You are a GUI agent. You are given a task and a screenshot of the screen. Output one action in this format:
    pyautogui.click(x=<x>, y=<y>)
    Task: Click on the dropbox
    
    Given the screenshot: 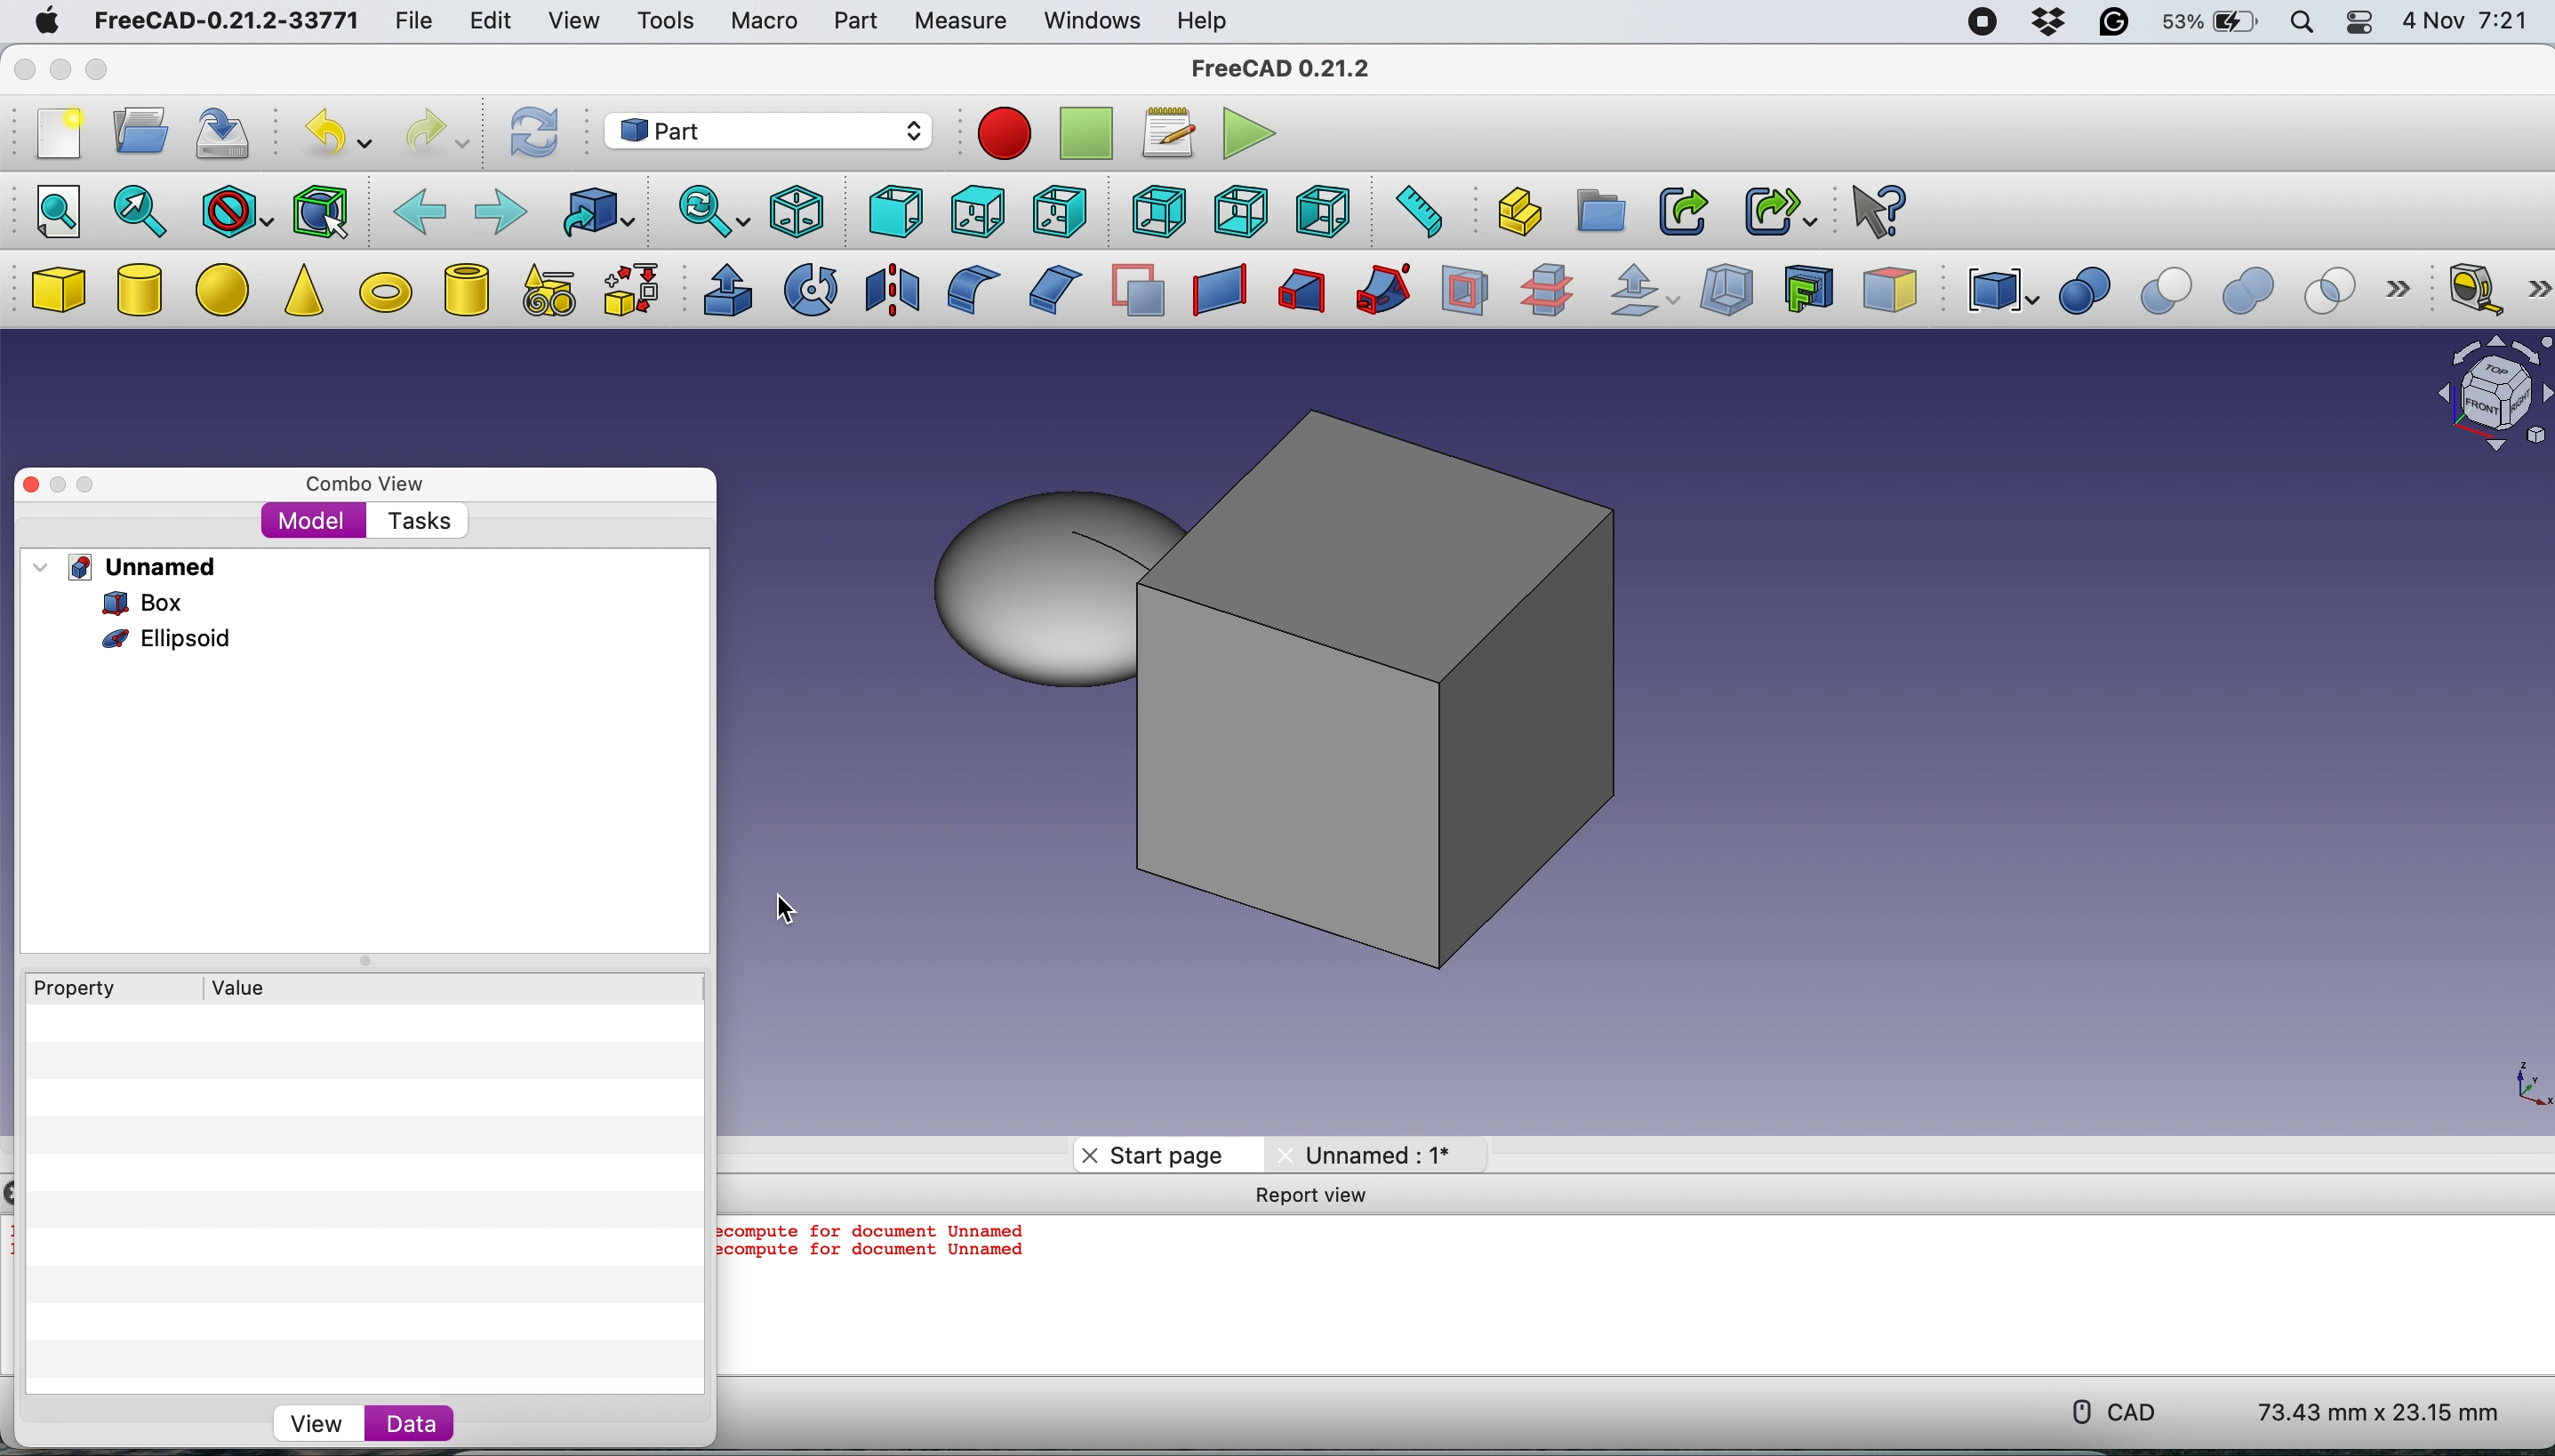 What is the action you would take?
    pyautogui.click(x=2046, y=23)
    